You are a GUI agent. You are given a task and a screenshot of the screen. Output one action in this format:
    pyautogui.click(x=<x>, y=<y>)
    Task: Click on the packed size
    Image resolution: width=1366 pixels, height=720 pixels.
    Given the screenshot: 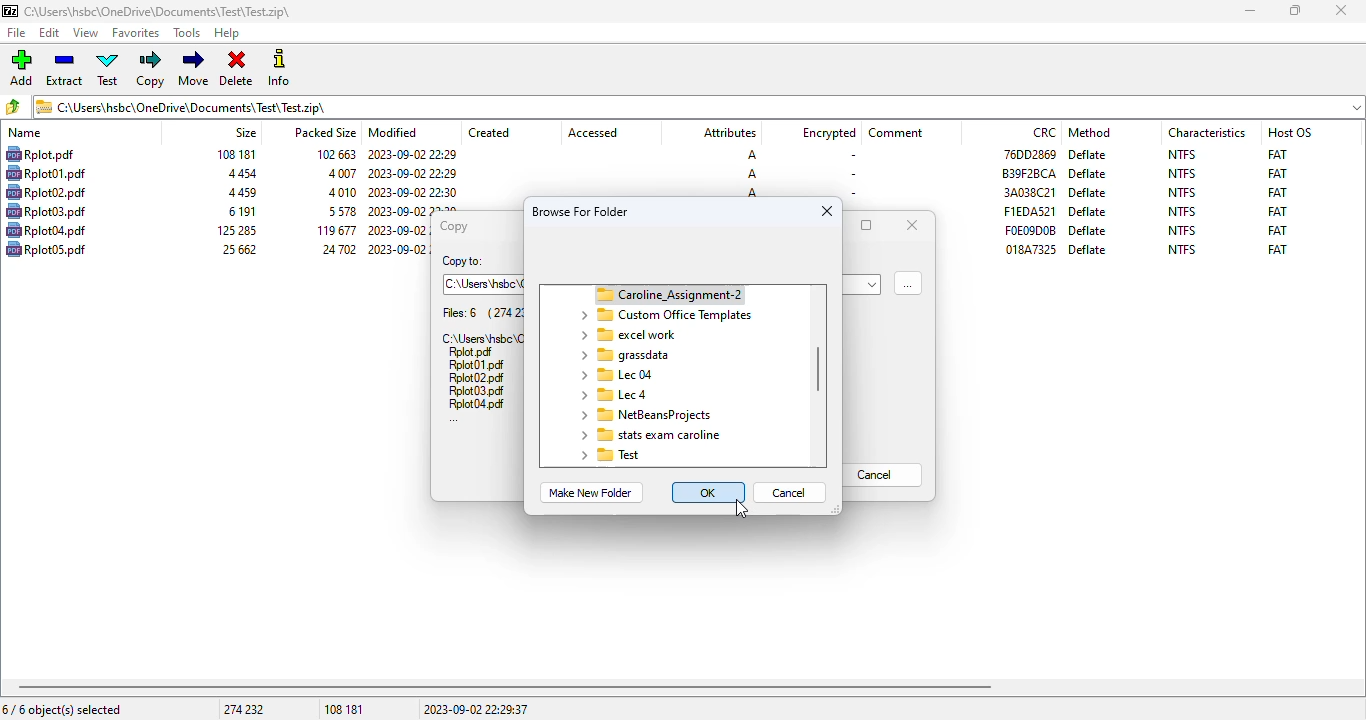 What is the action you would take?
    pyautogui.click(x=332, y=153)
    